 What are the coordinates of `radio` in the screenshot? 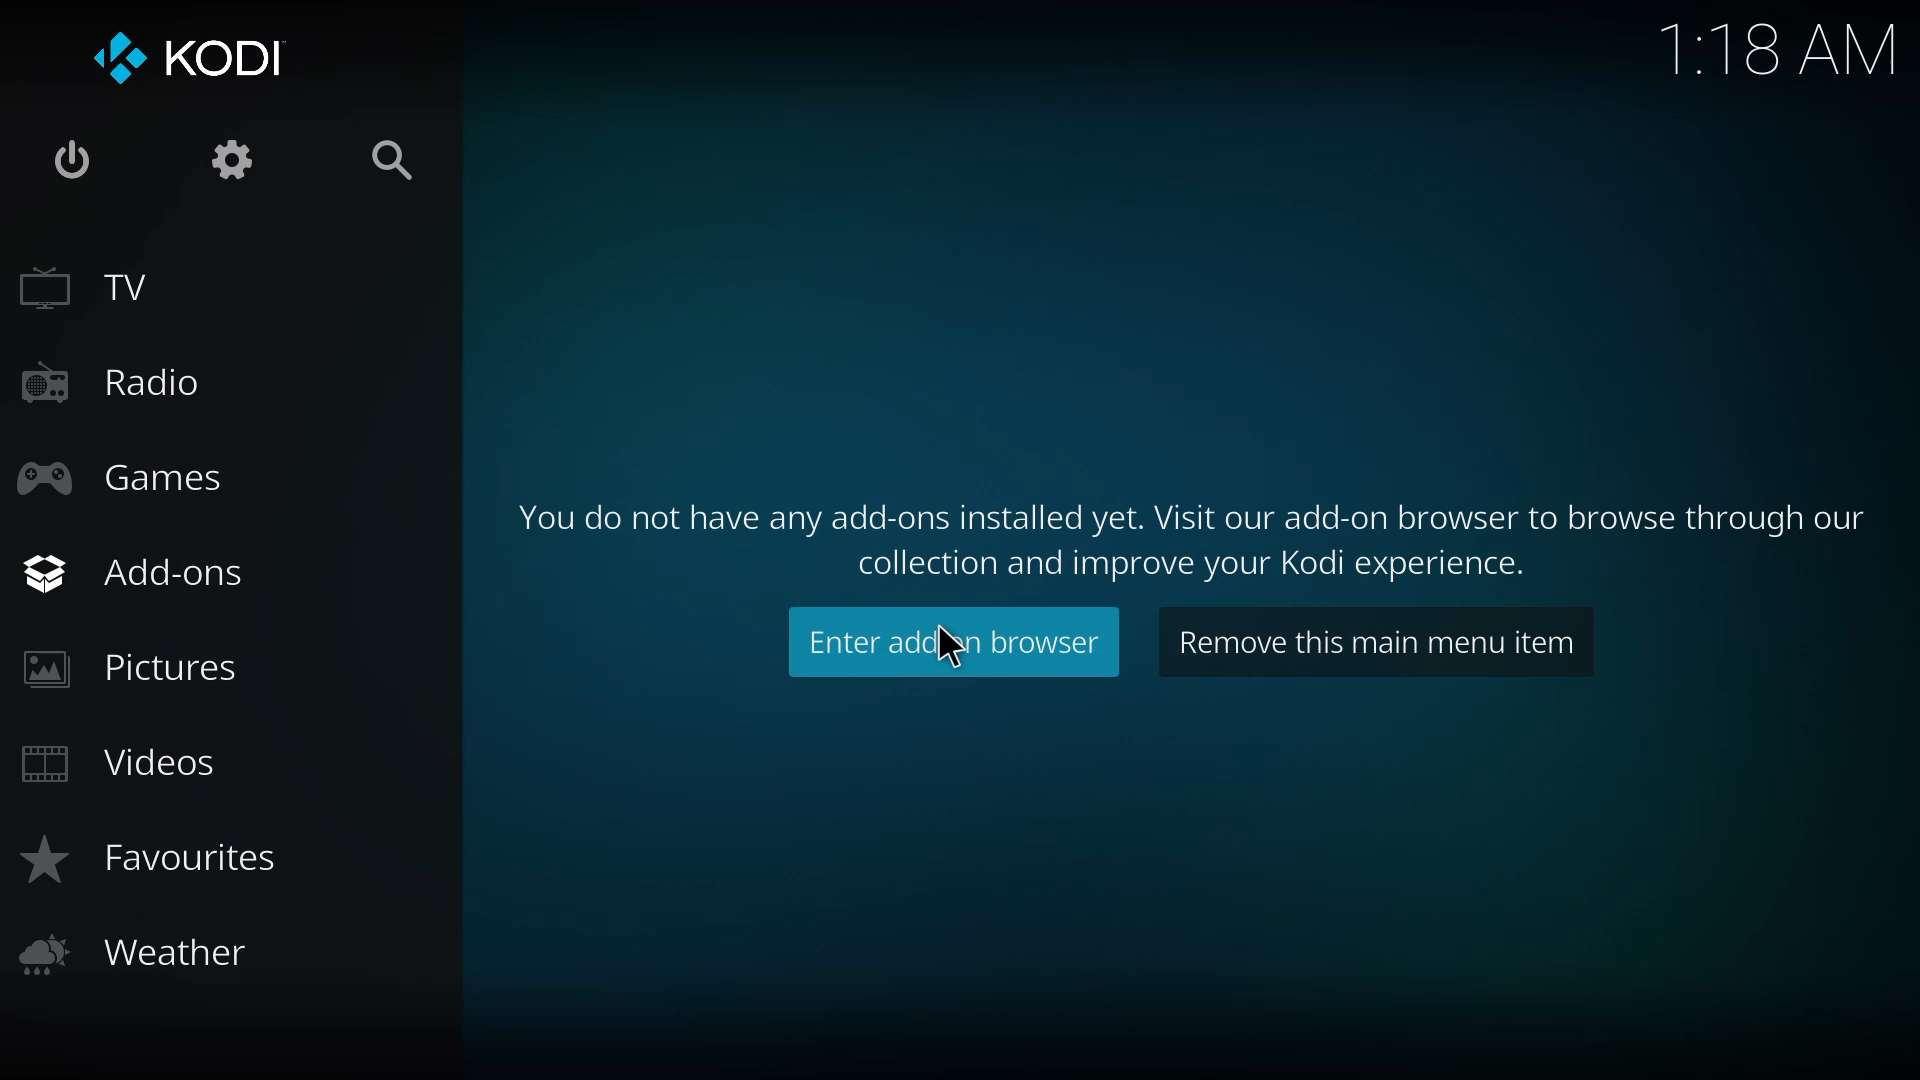 It's located at (118, 387).